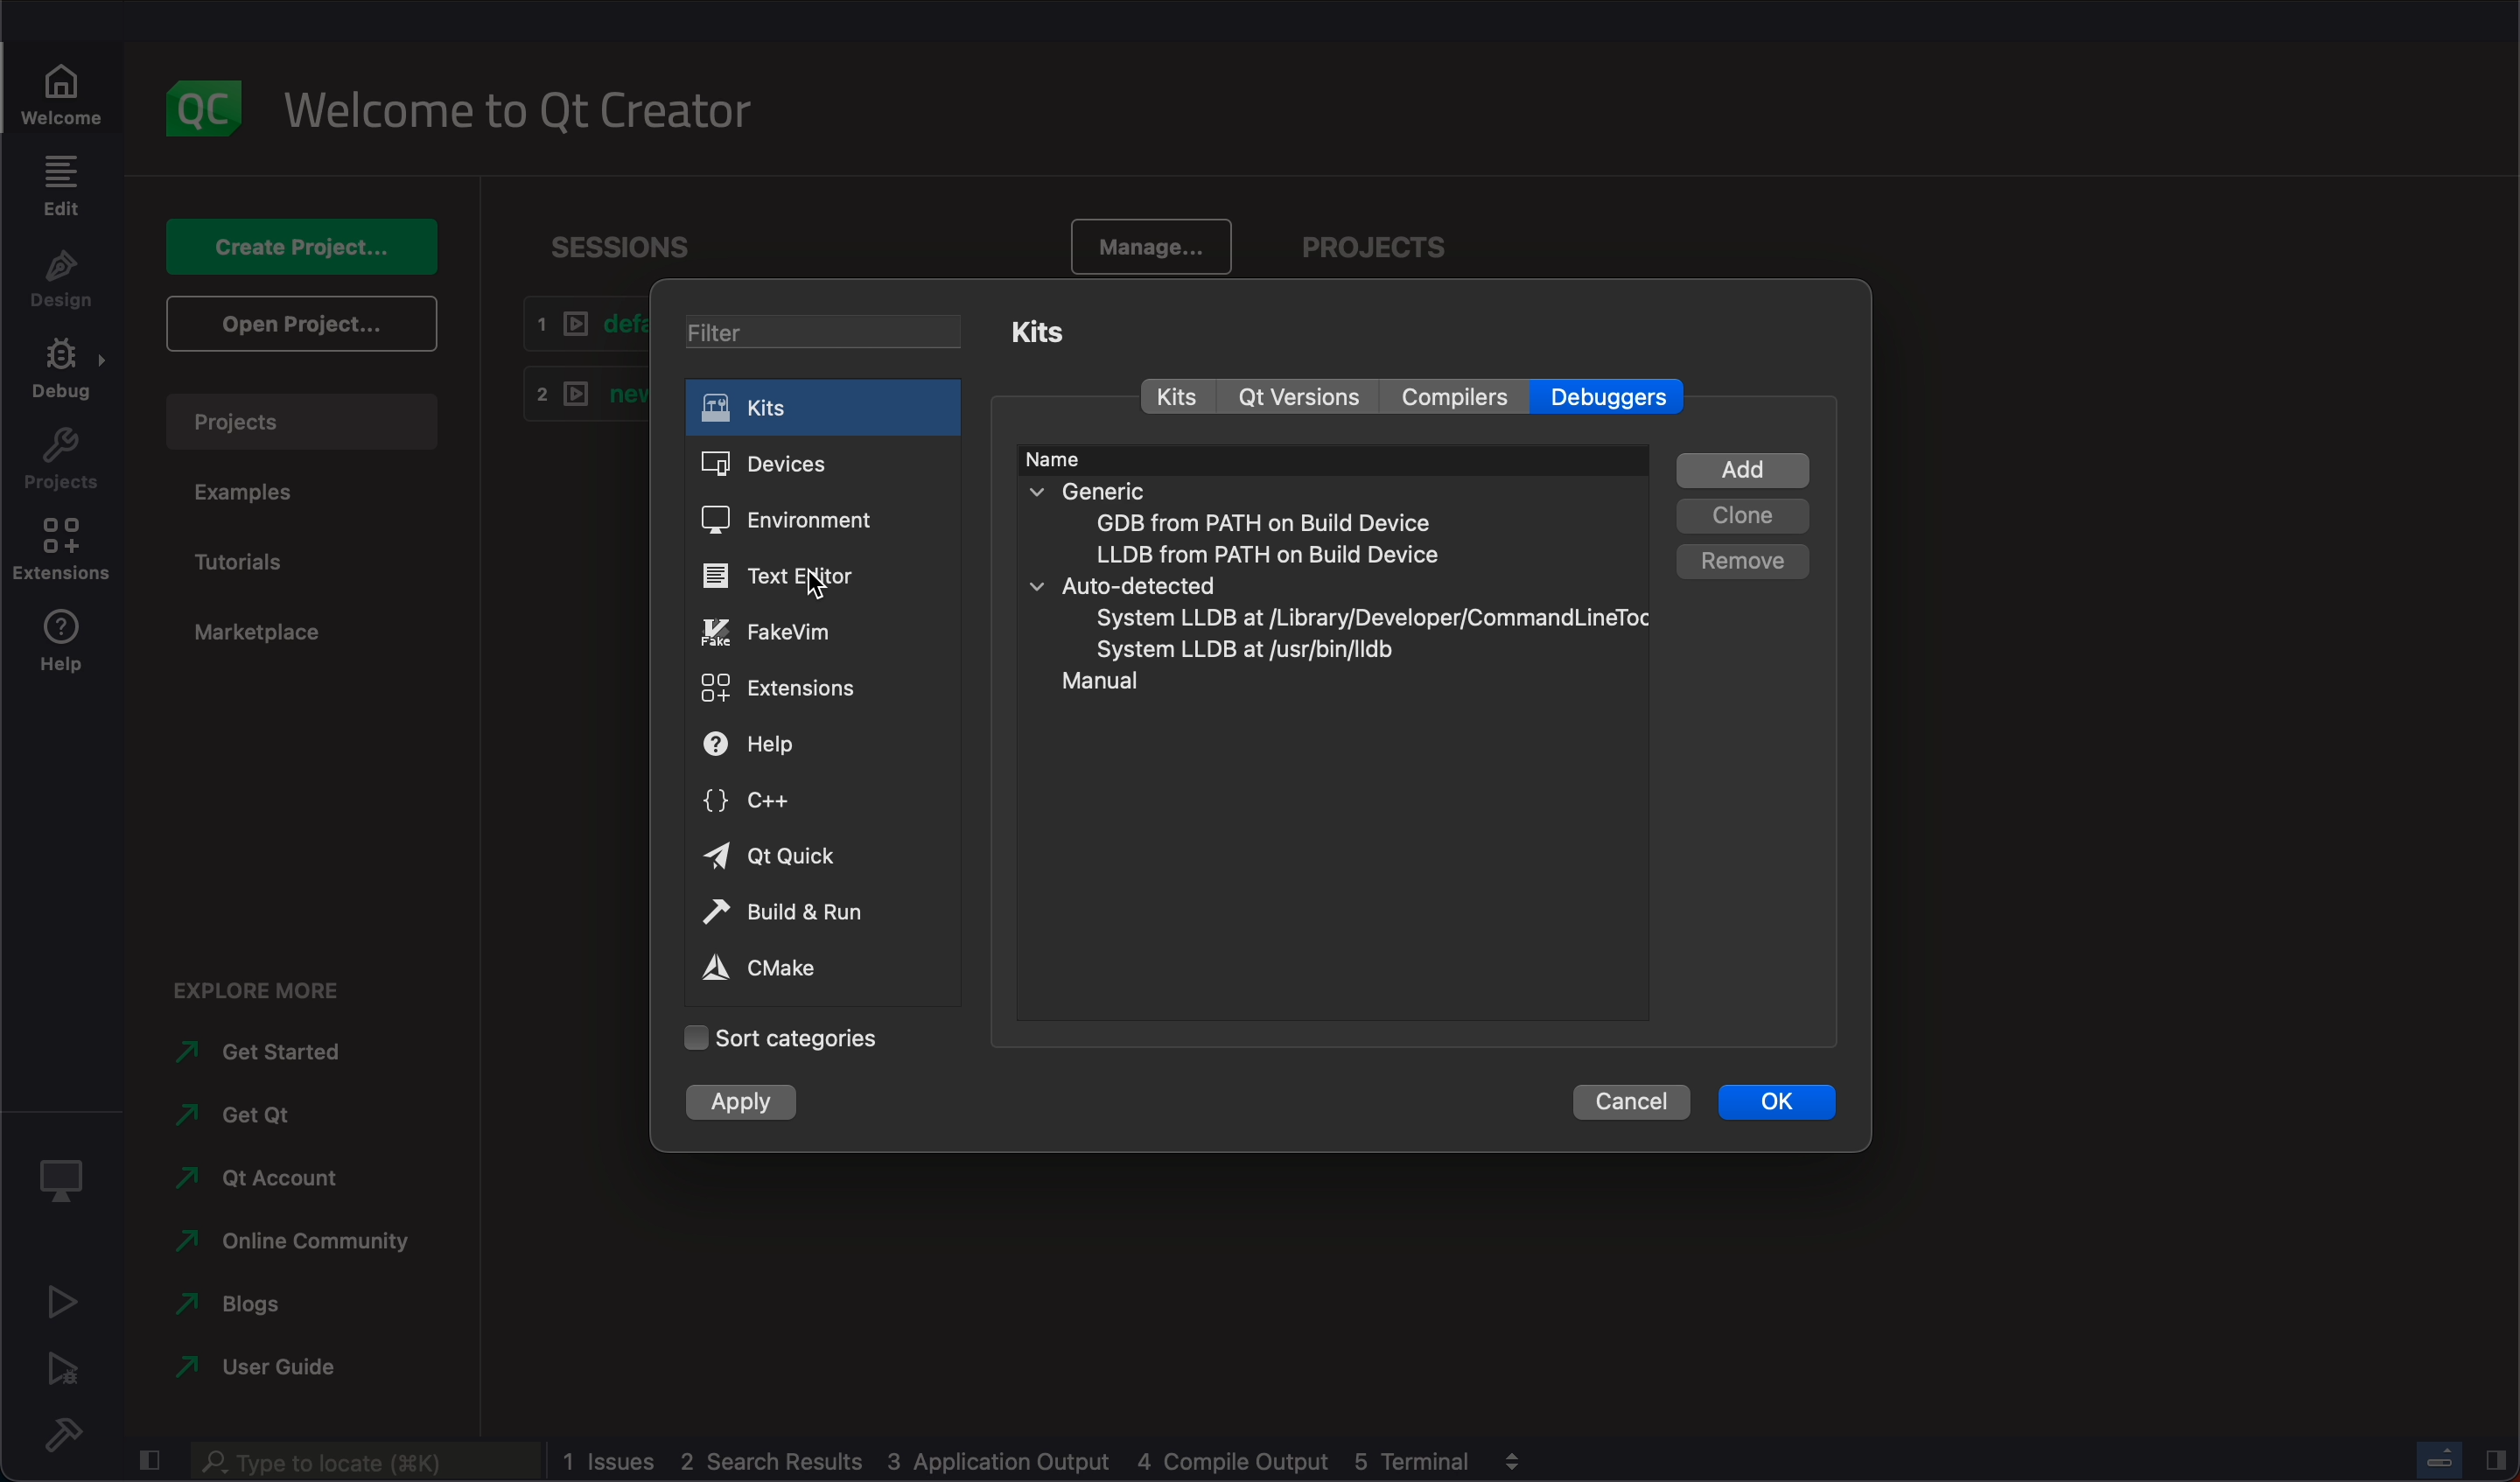 This screenshot has height=1482, width=2520. Describe the element at coordinates (363, 1462) in the screenshot. I see `search` at that location.